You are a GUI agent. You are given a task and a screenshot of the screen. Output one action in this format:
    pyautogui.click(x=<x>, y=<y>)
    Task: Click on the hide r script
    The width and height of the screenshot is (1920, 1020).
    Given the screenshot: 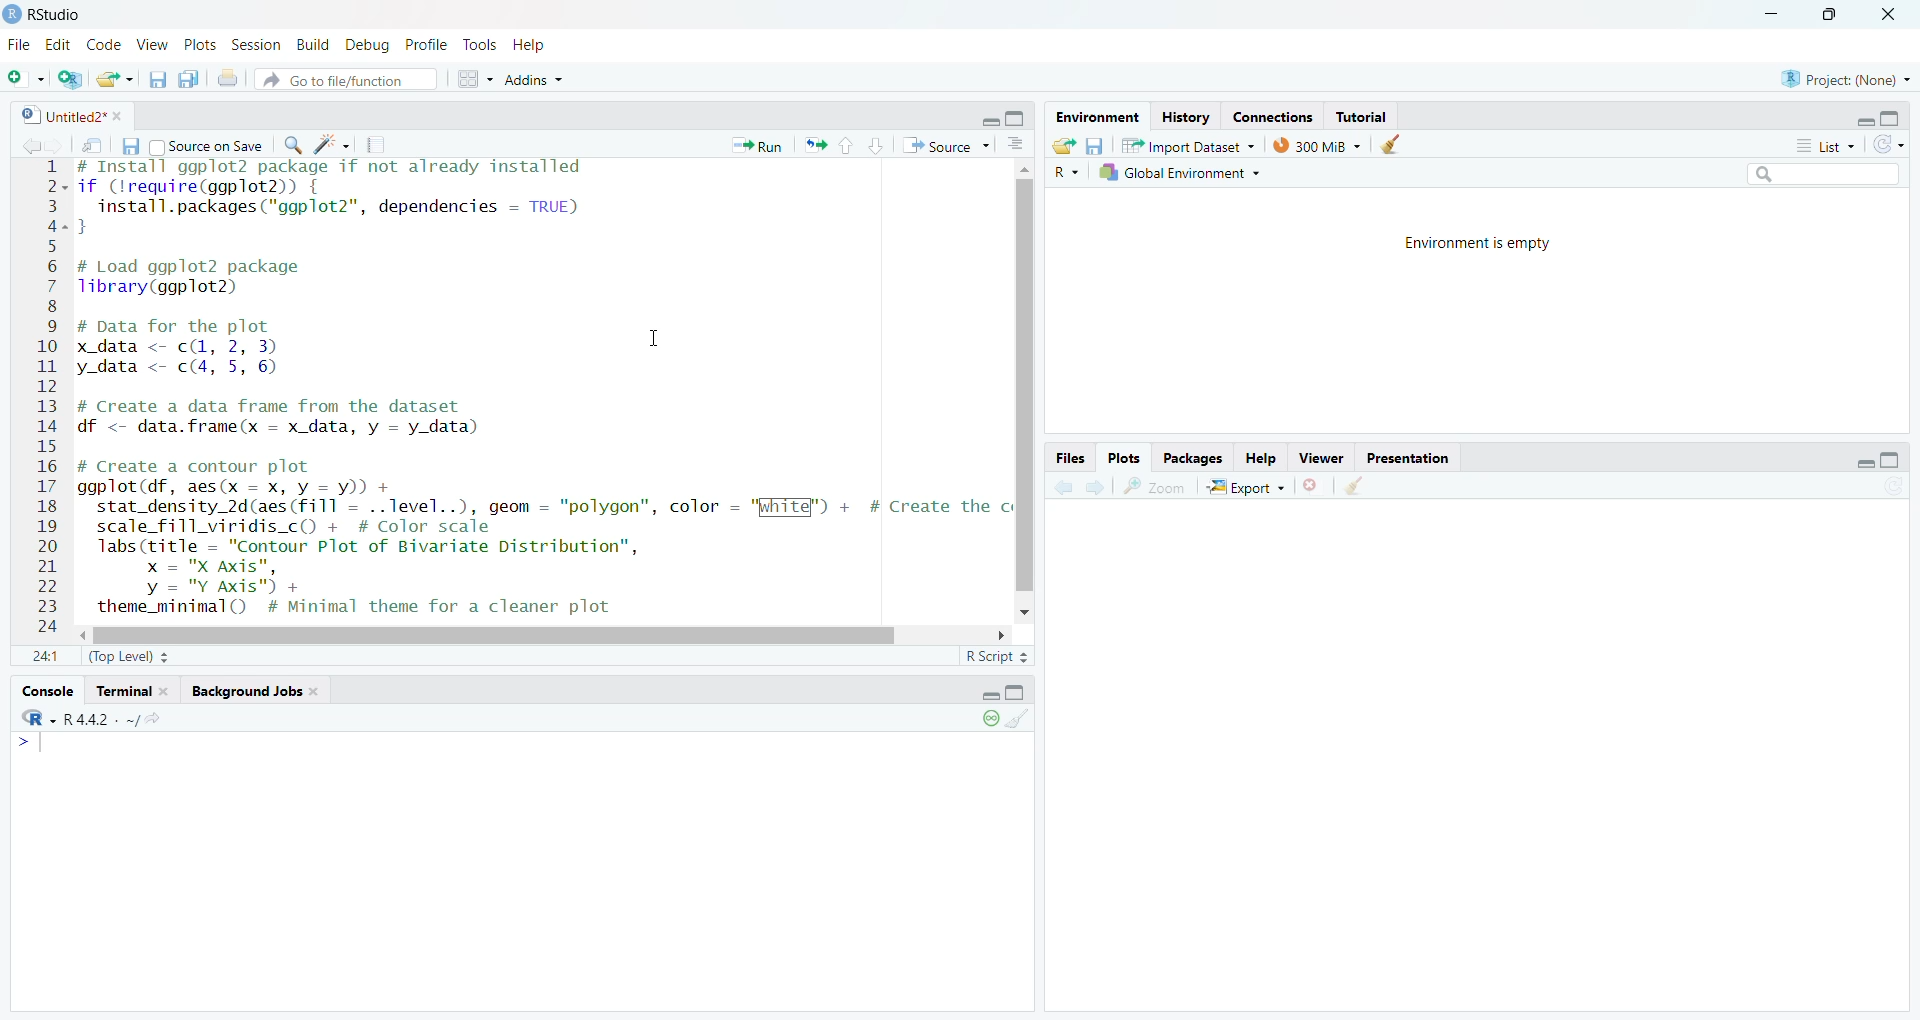 What is the action you would take?
    pyautogui.click(x=988, y=119)
    